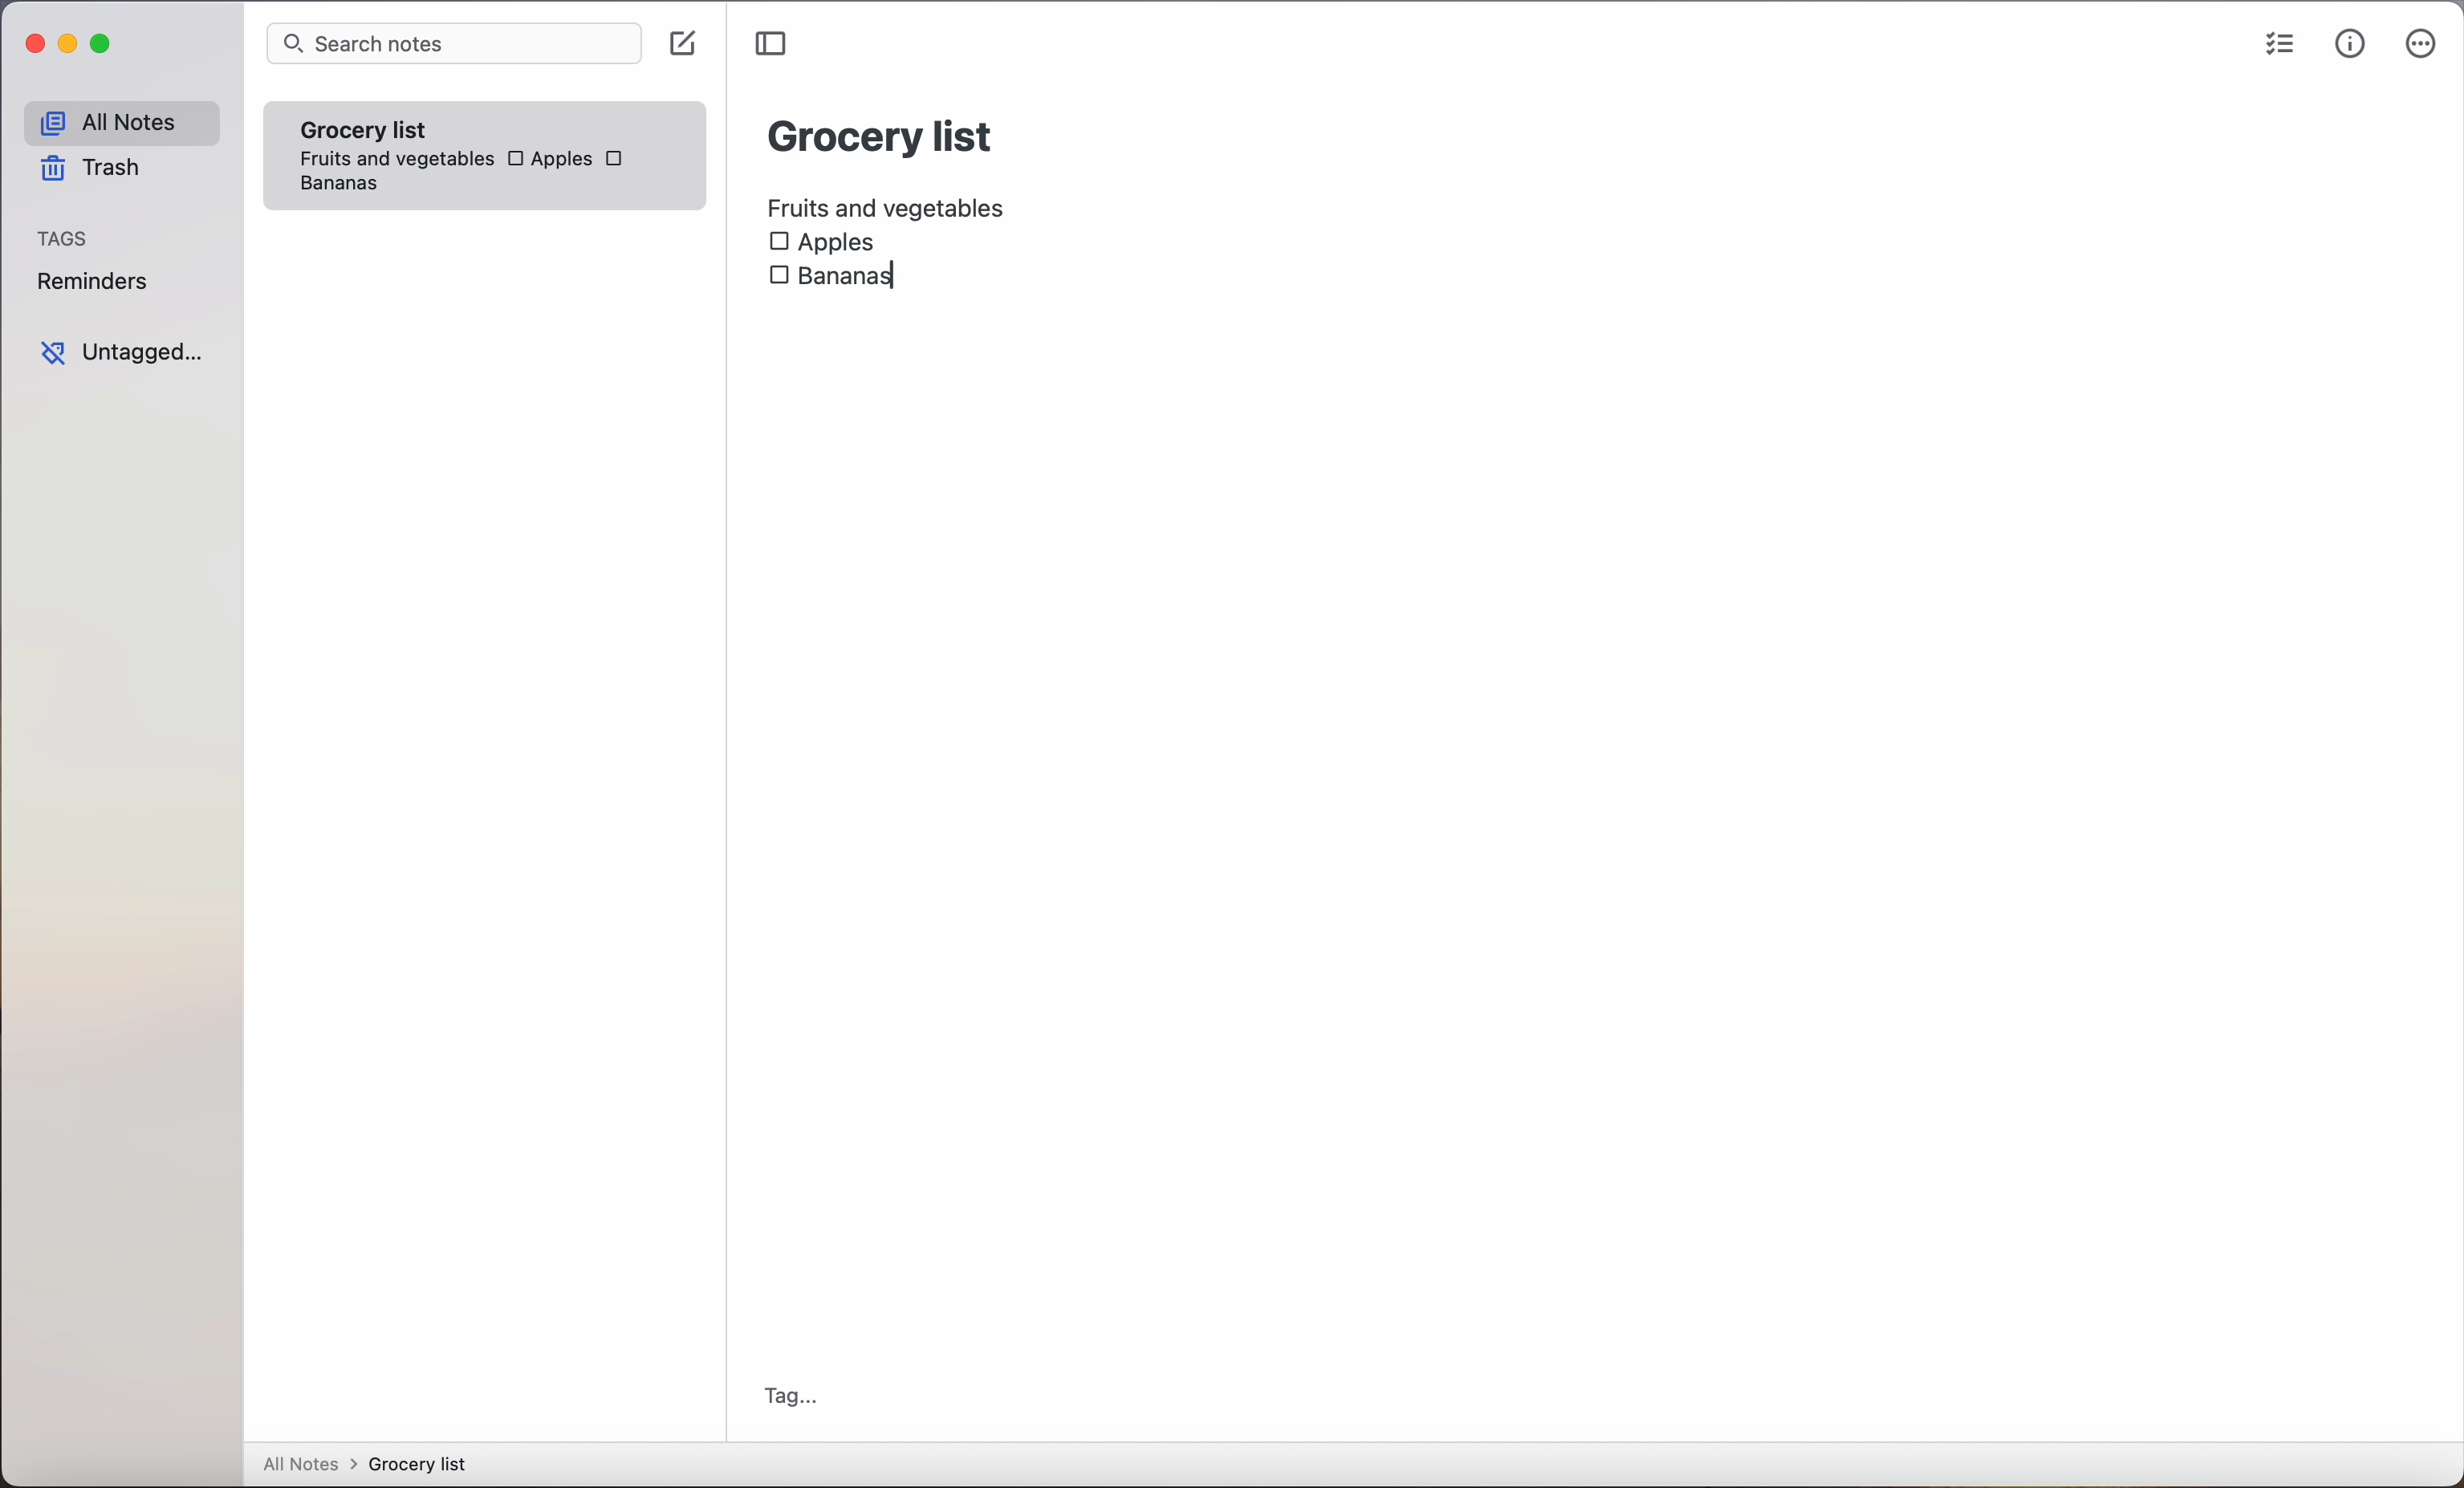  Describe the element at coordinates (824, 241) in the screenshot. I see `Apples checkbox` at that location.